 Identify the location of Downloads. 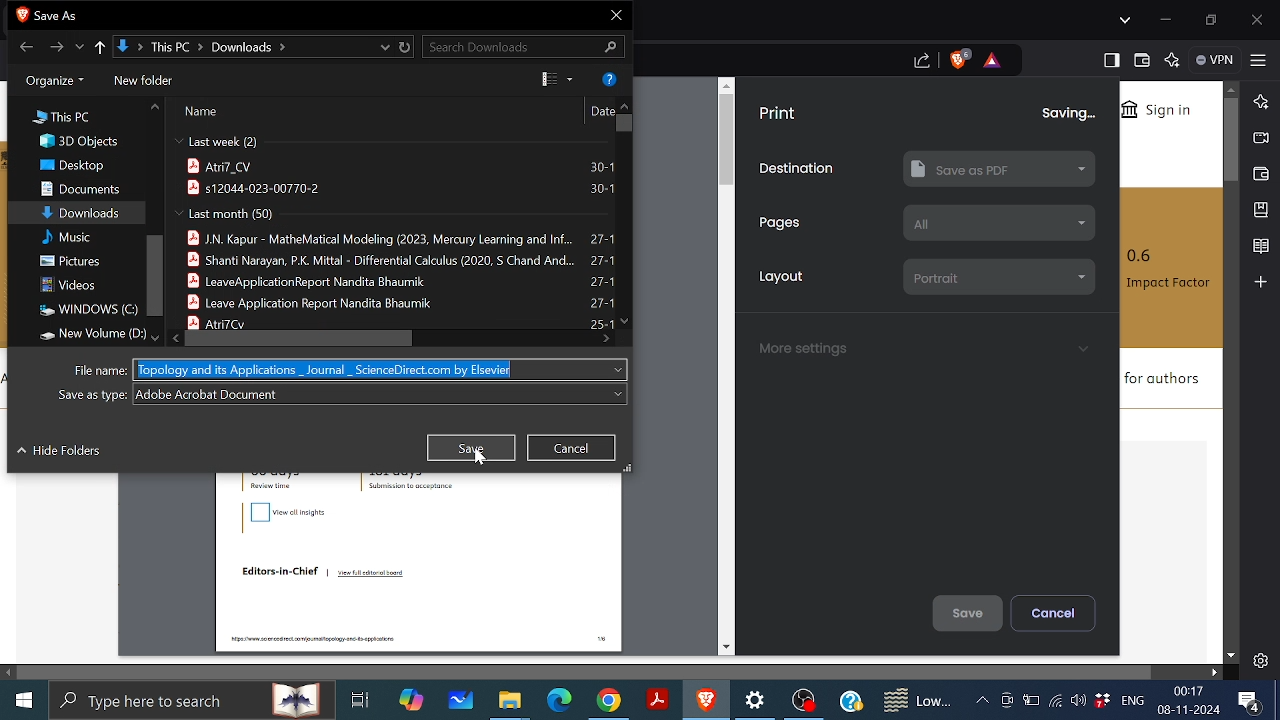
(76, 213).